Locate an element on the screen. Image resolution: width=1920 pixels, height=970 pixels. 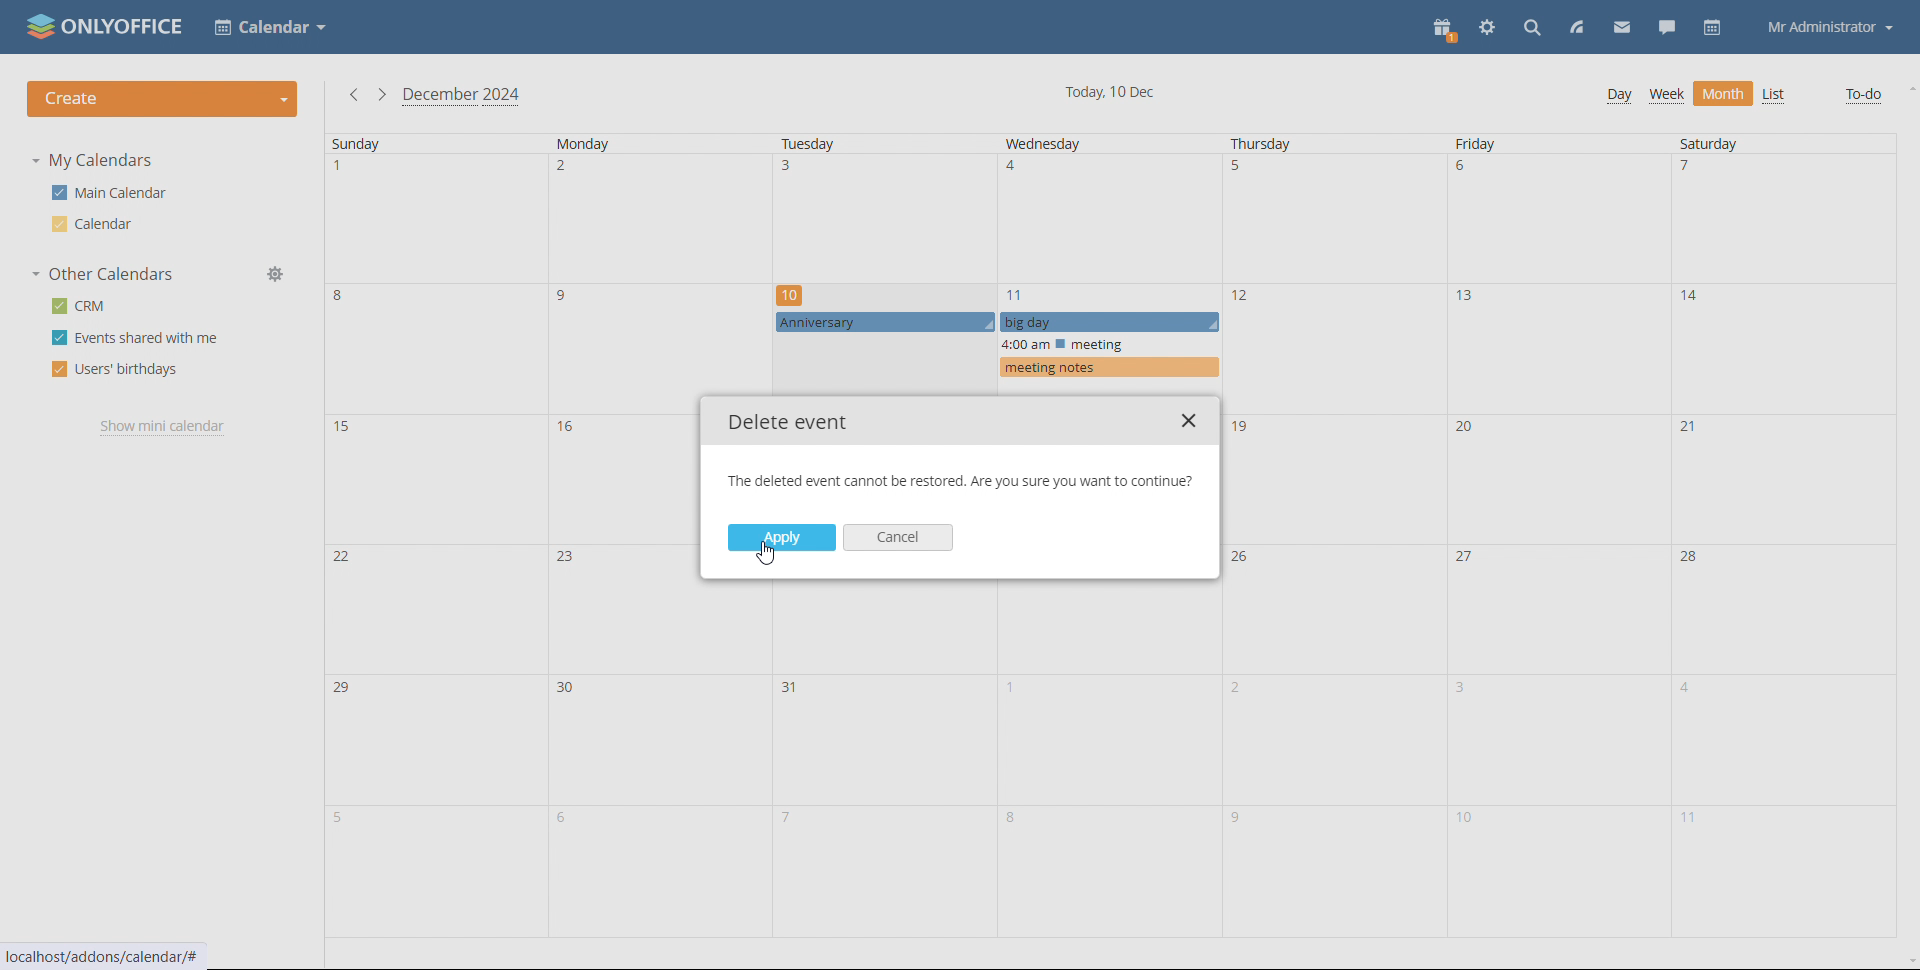
warning is located at coordinates (956, 483).